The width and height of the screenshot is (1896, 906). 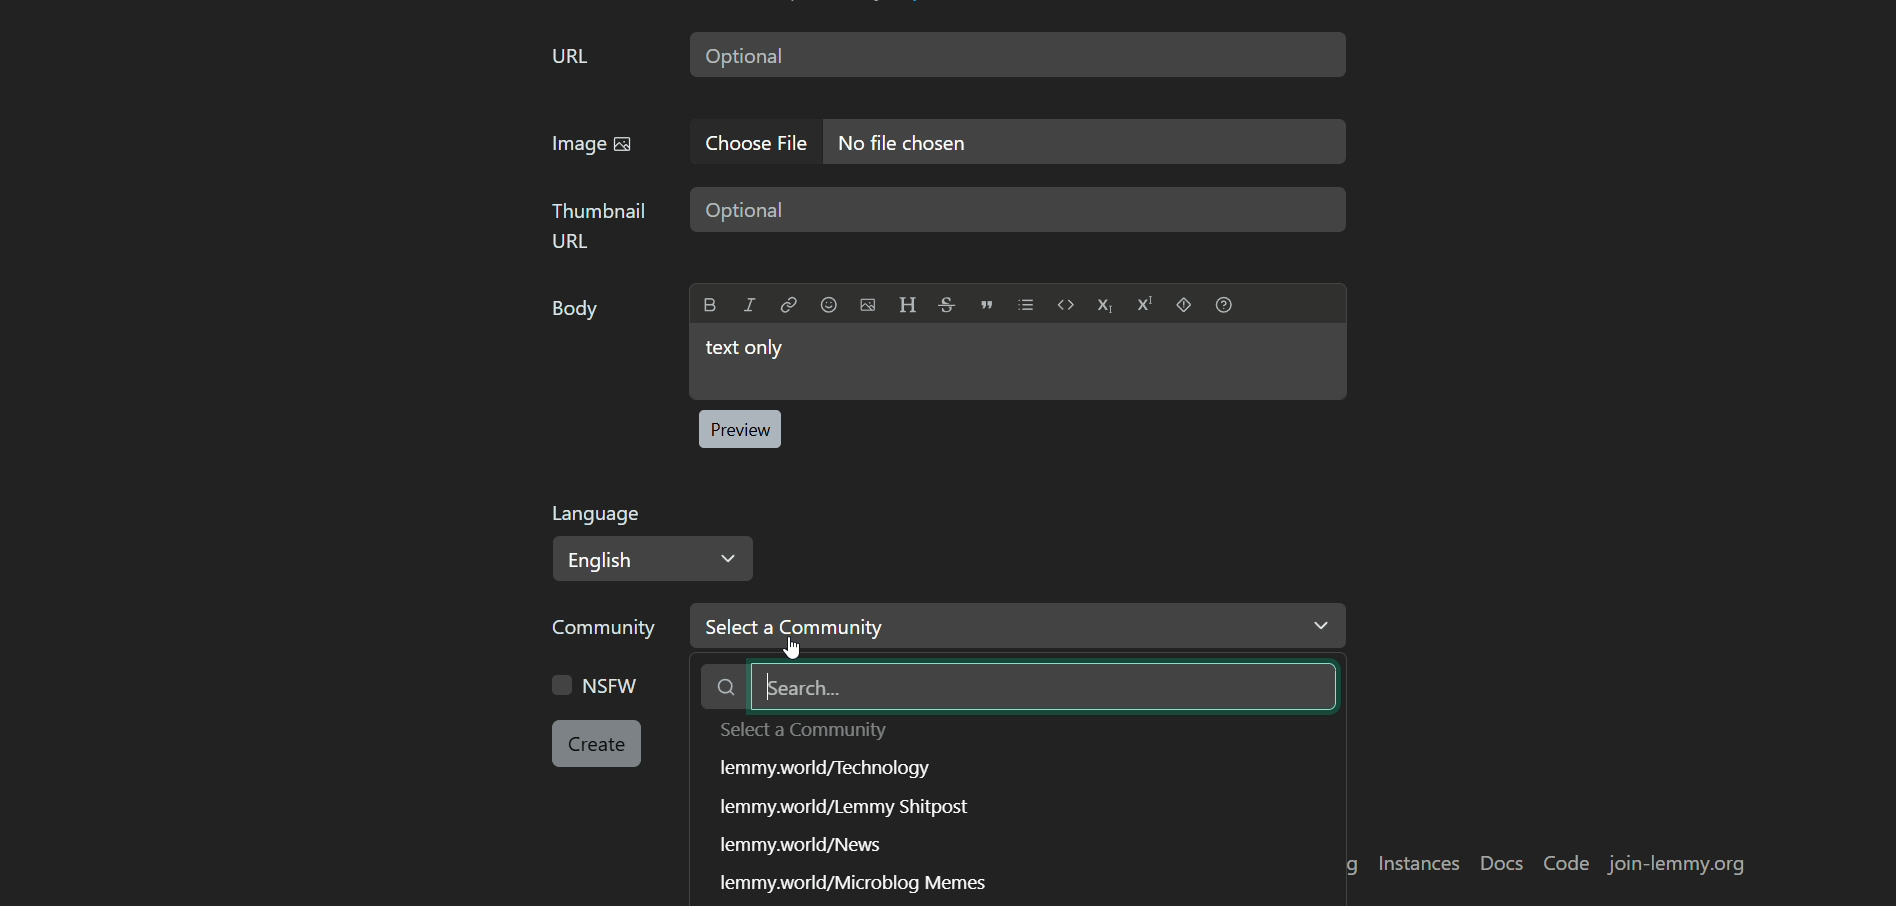 I want to click on text, so click(x=845, y=806).